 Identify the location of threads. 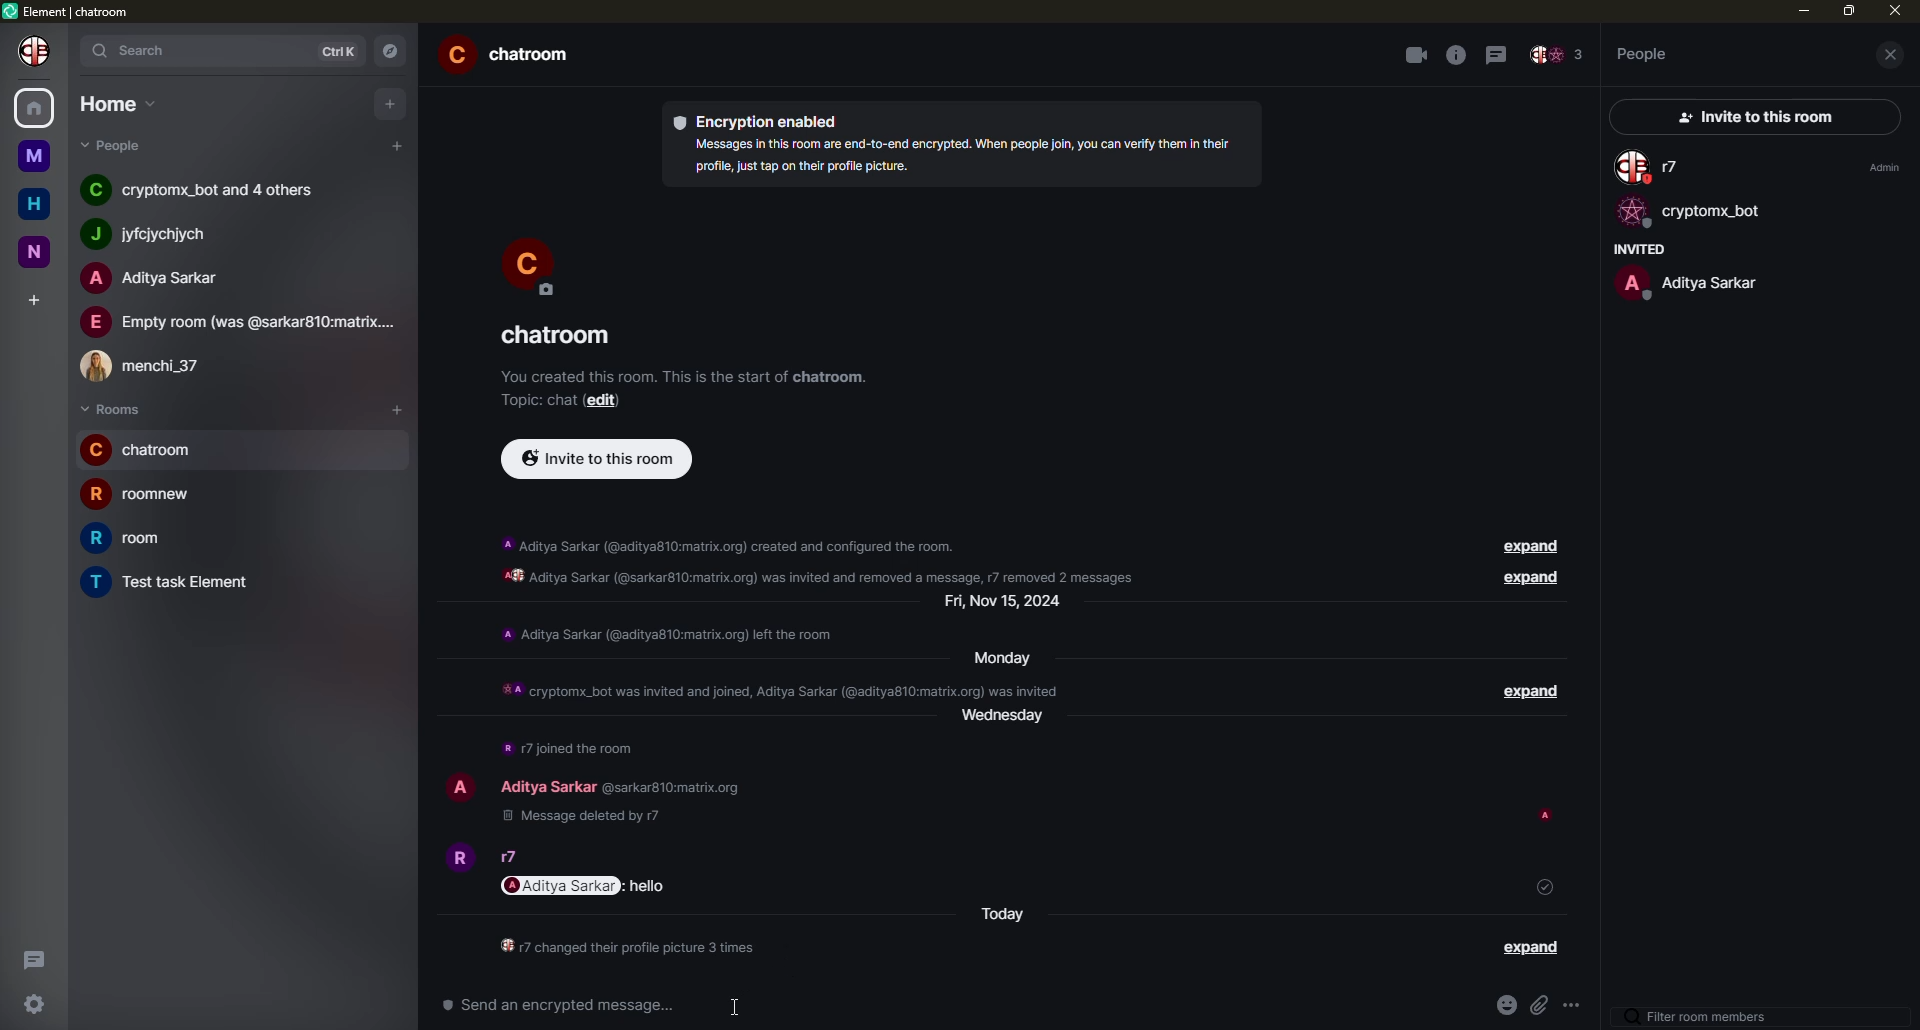
(30, 958).